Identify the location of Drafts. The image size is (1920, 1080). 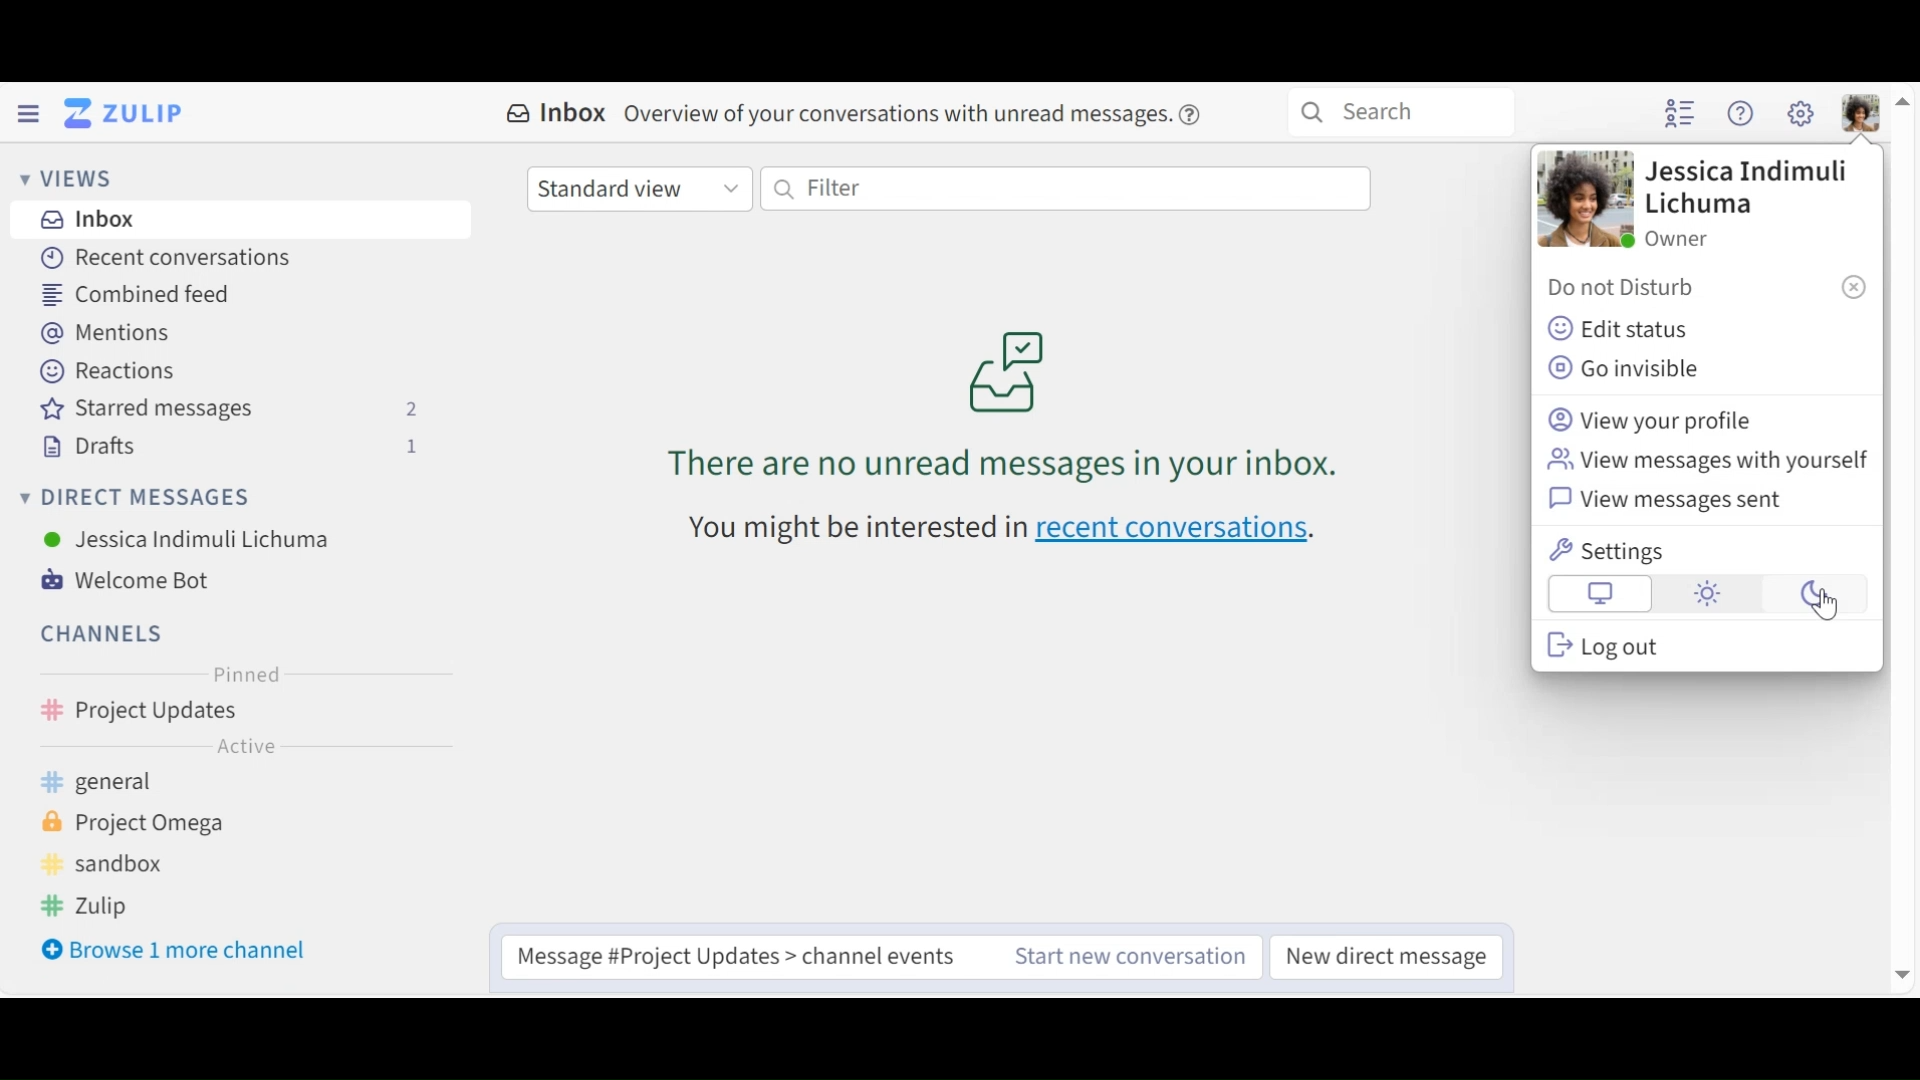
(235, 447).